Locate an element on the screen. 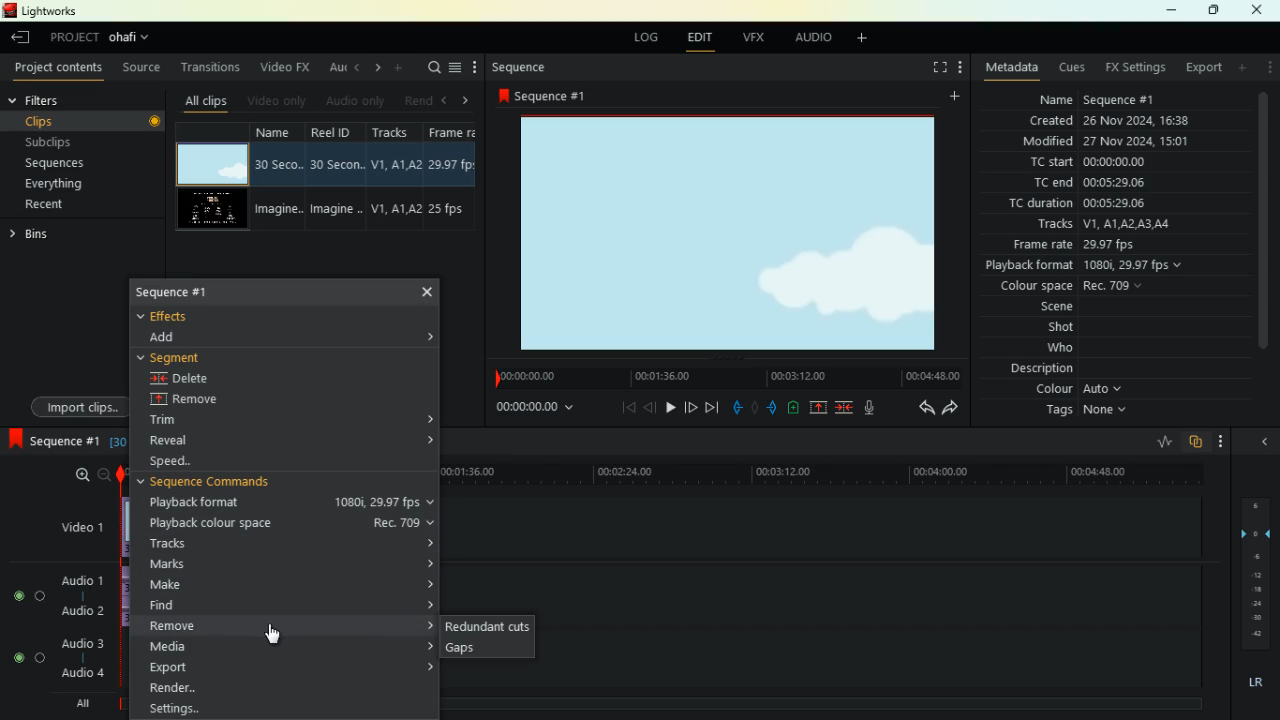  fullscreen is located at coordinates (933, 68).